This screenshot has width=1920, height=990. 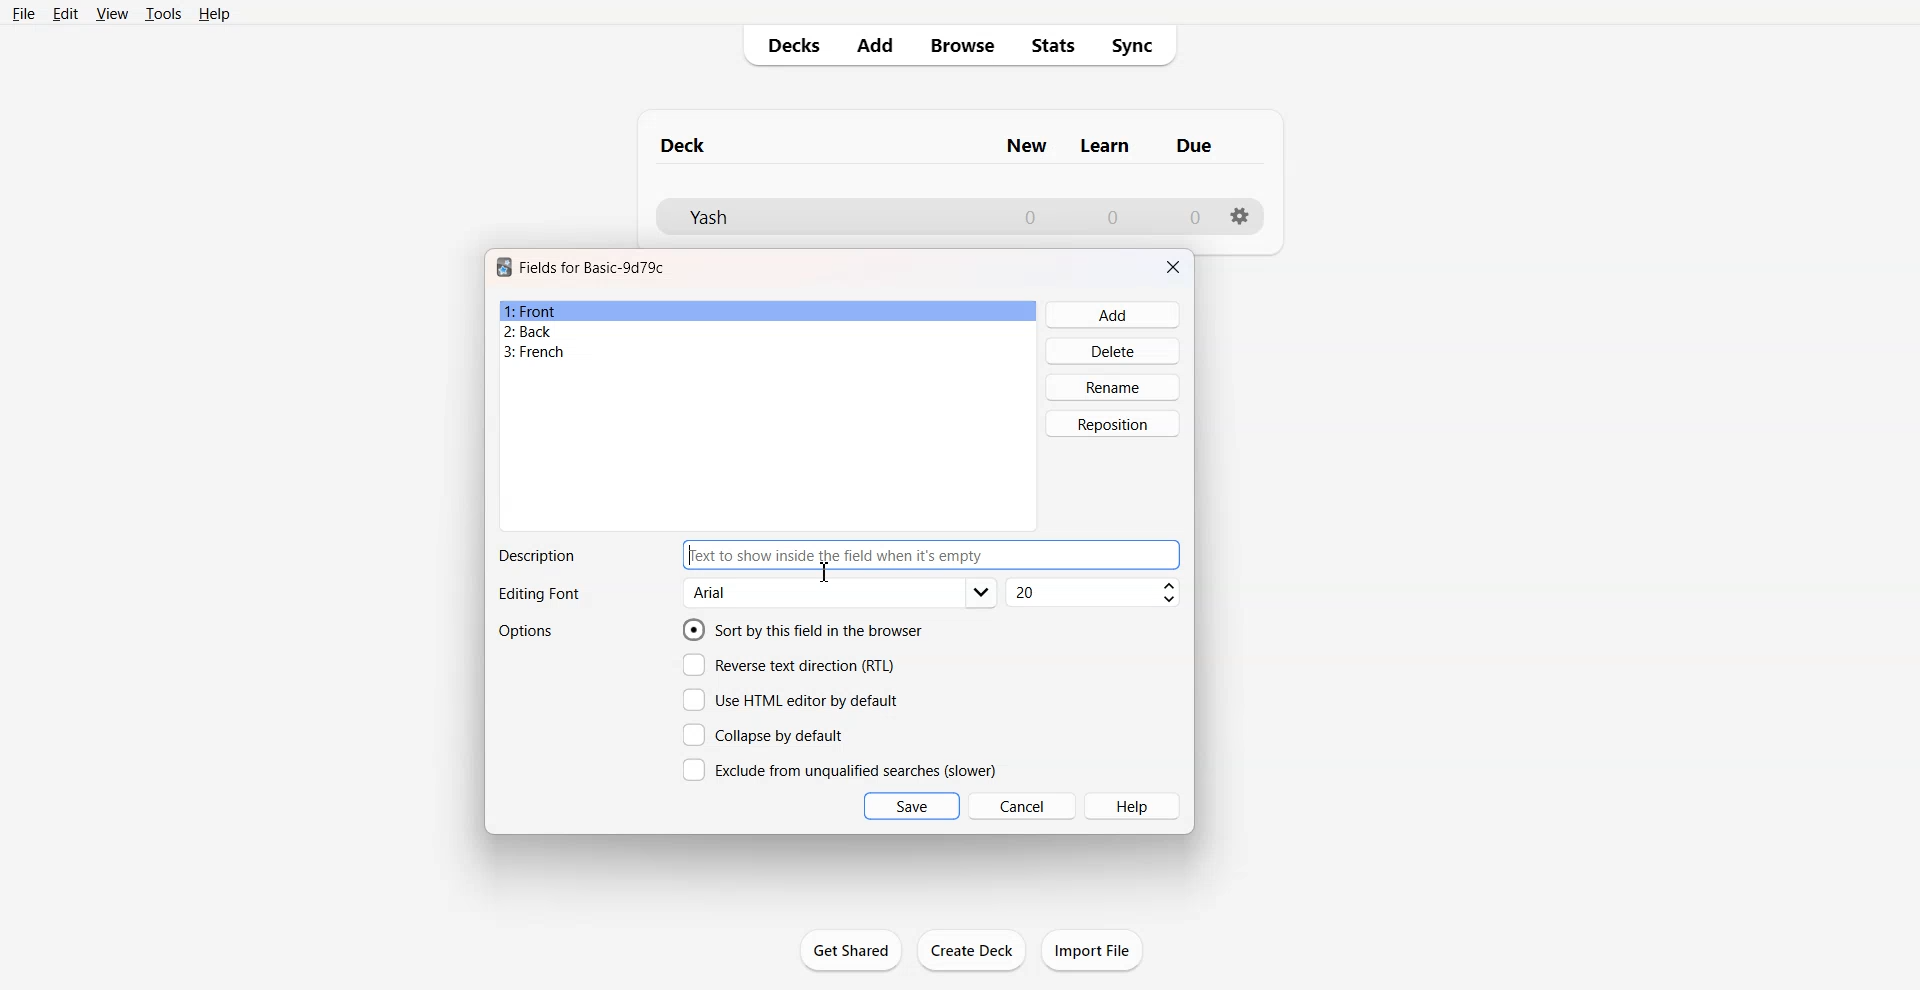 I want to click on Stats, so click(x=1054, y=46).